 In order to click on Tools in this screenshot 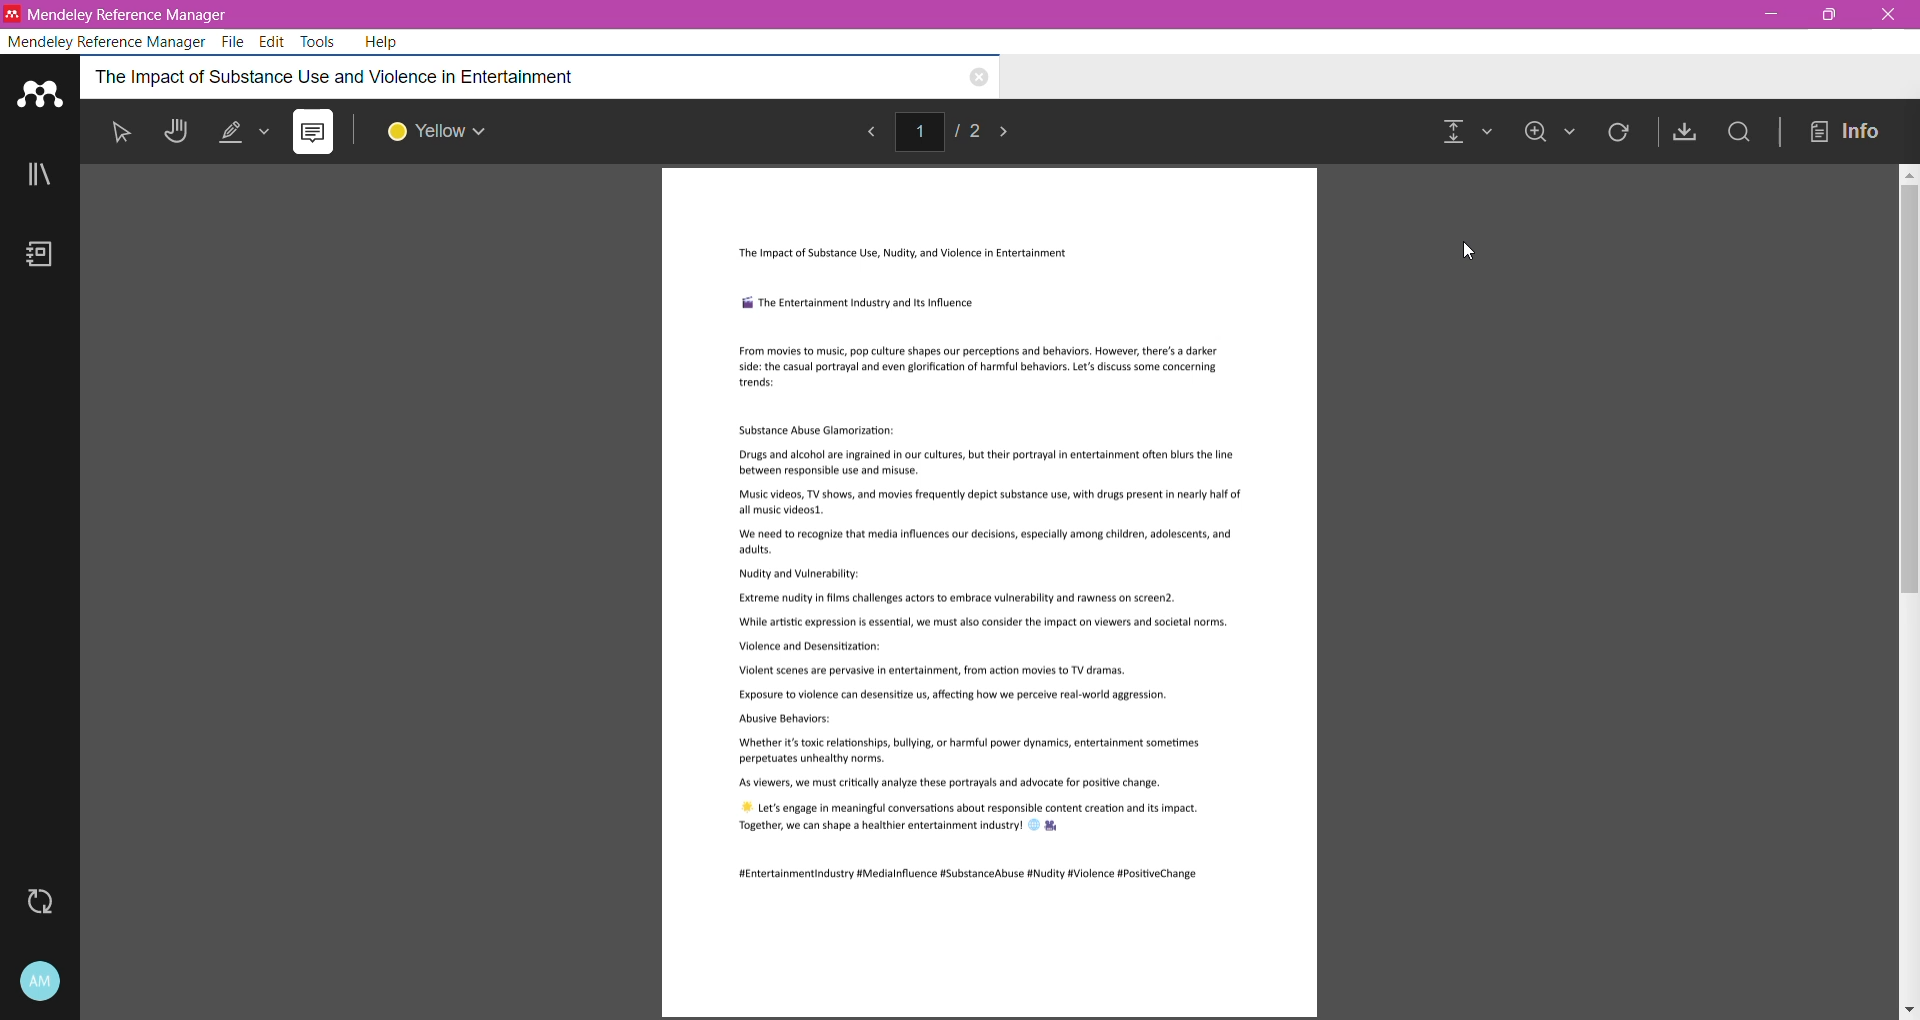, I will do `click(320, 42)`.